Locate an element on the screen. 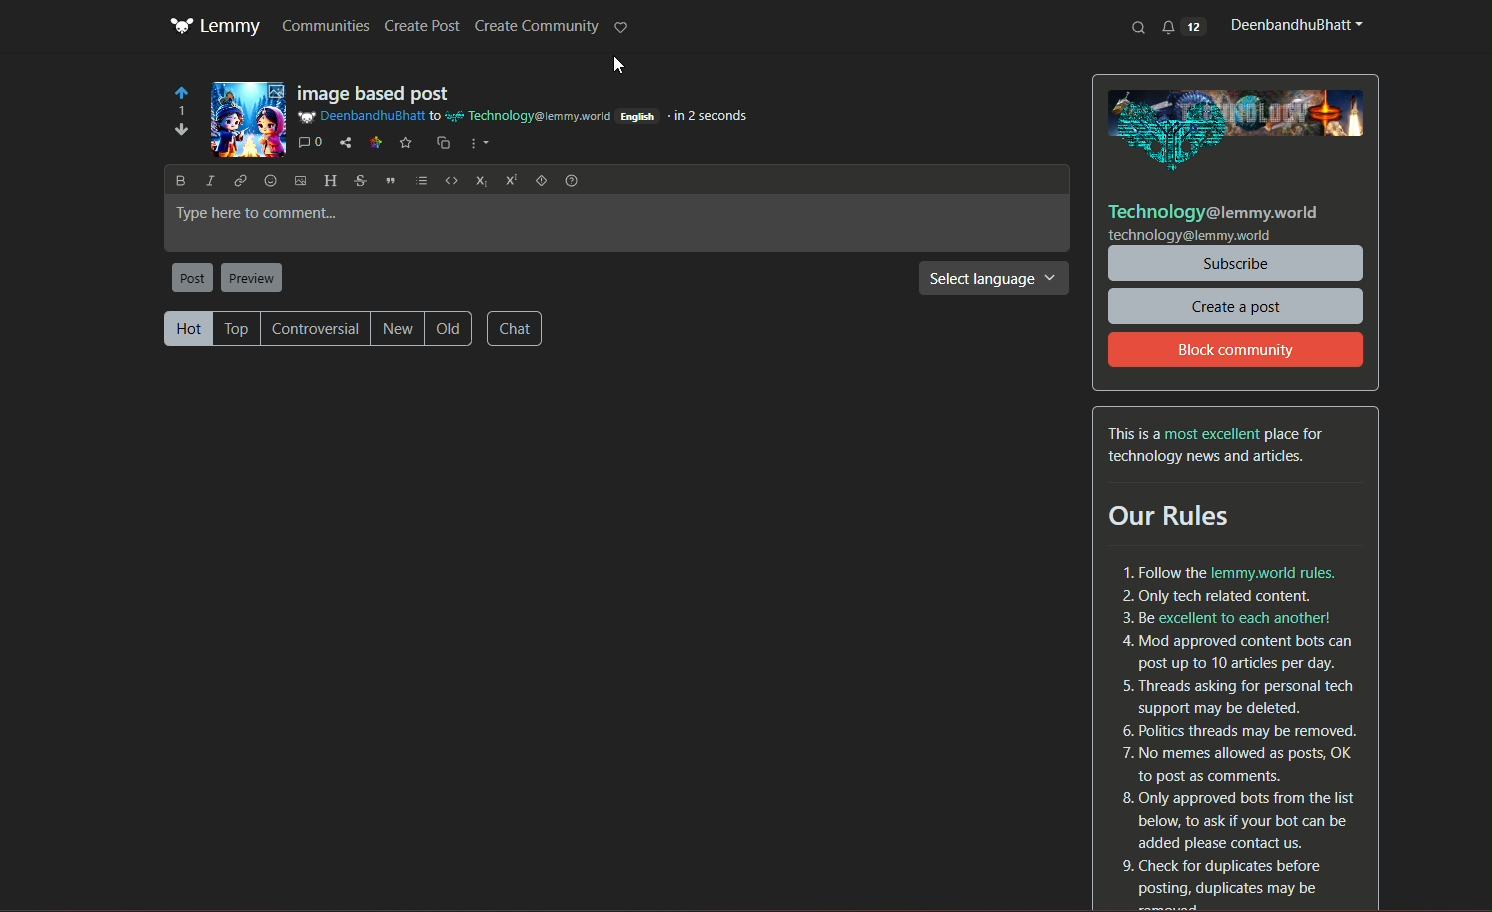 The height and width of the screenshot is (912, 1492). create a post is located at coordinates (1236, 305).